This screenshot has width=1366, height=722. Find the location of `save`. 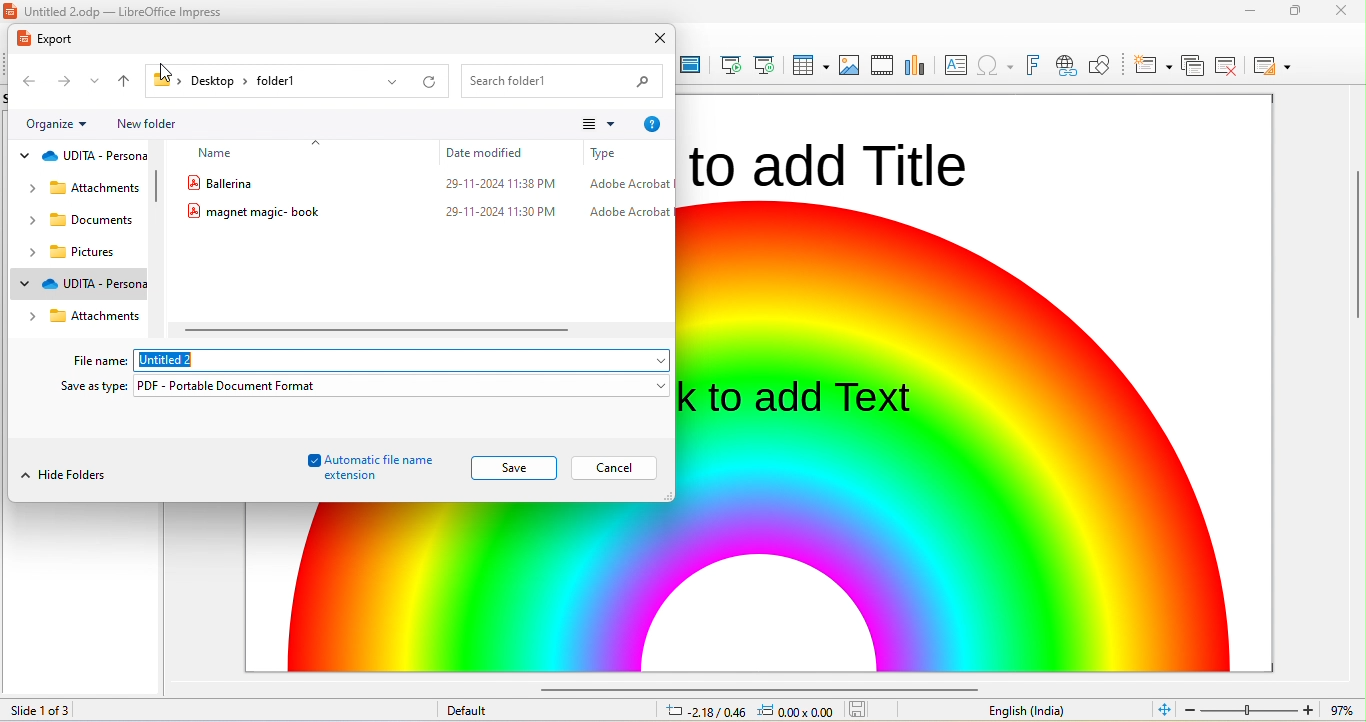

save is located at coordinates (614, 467).